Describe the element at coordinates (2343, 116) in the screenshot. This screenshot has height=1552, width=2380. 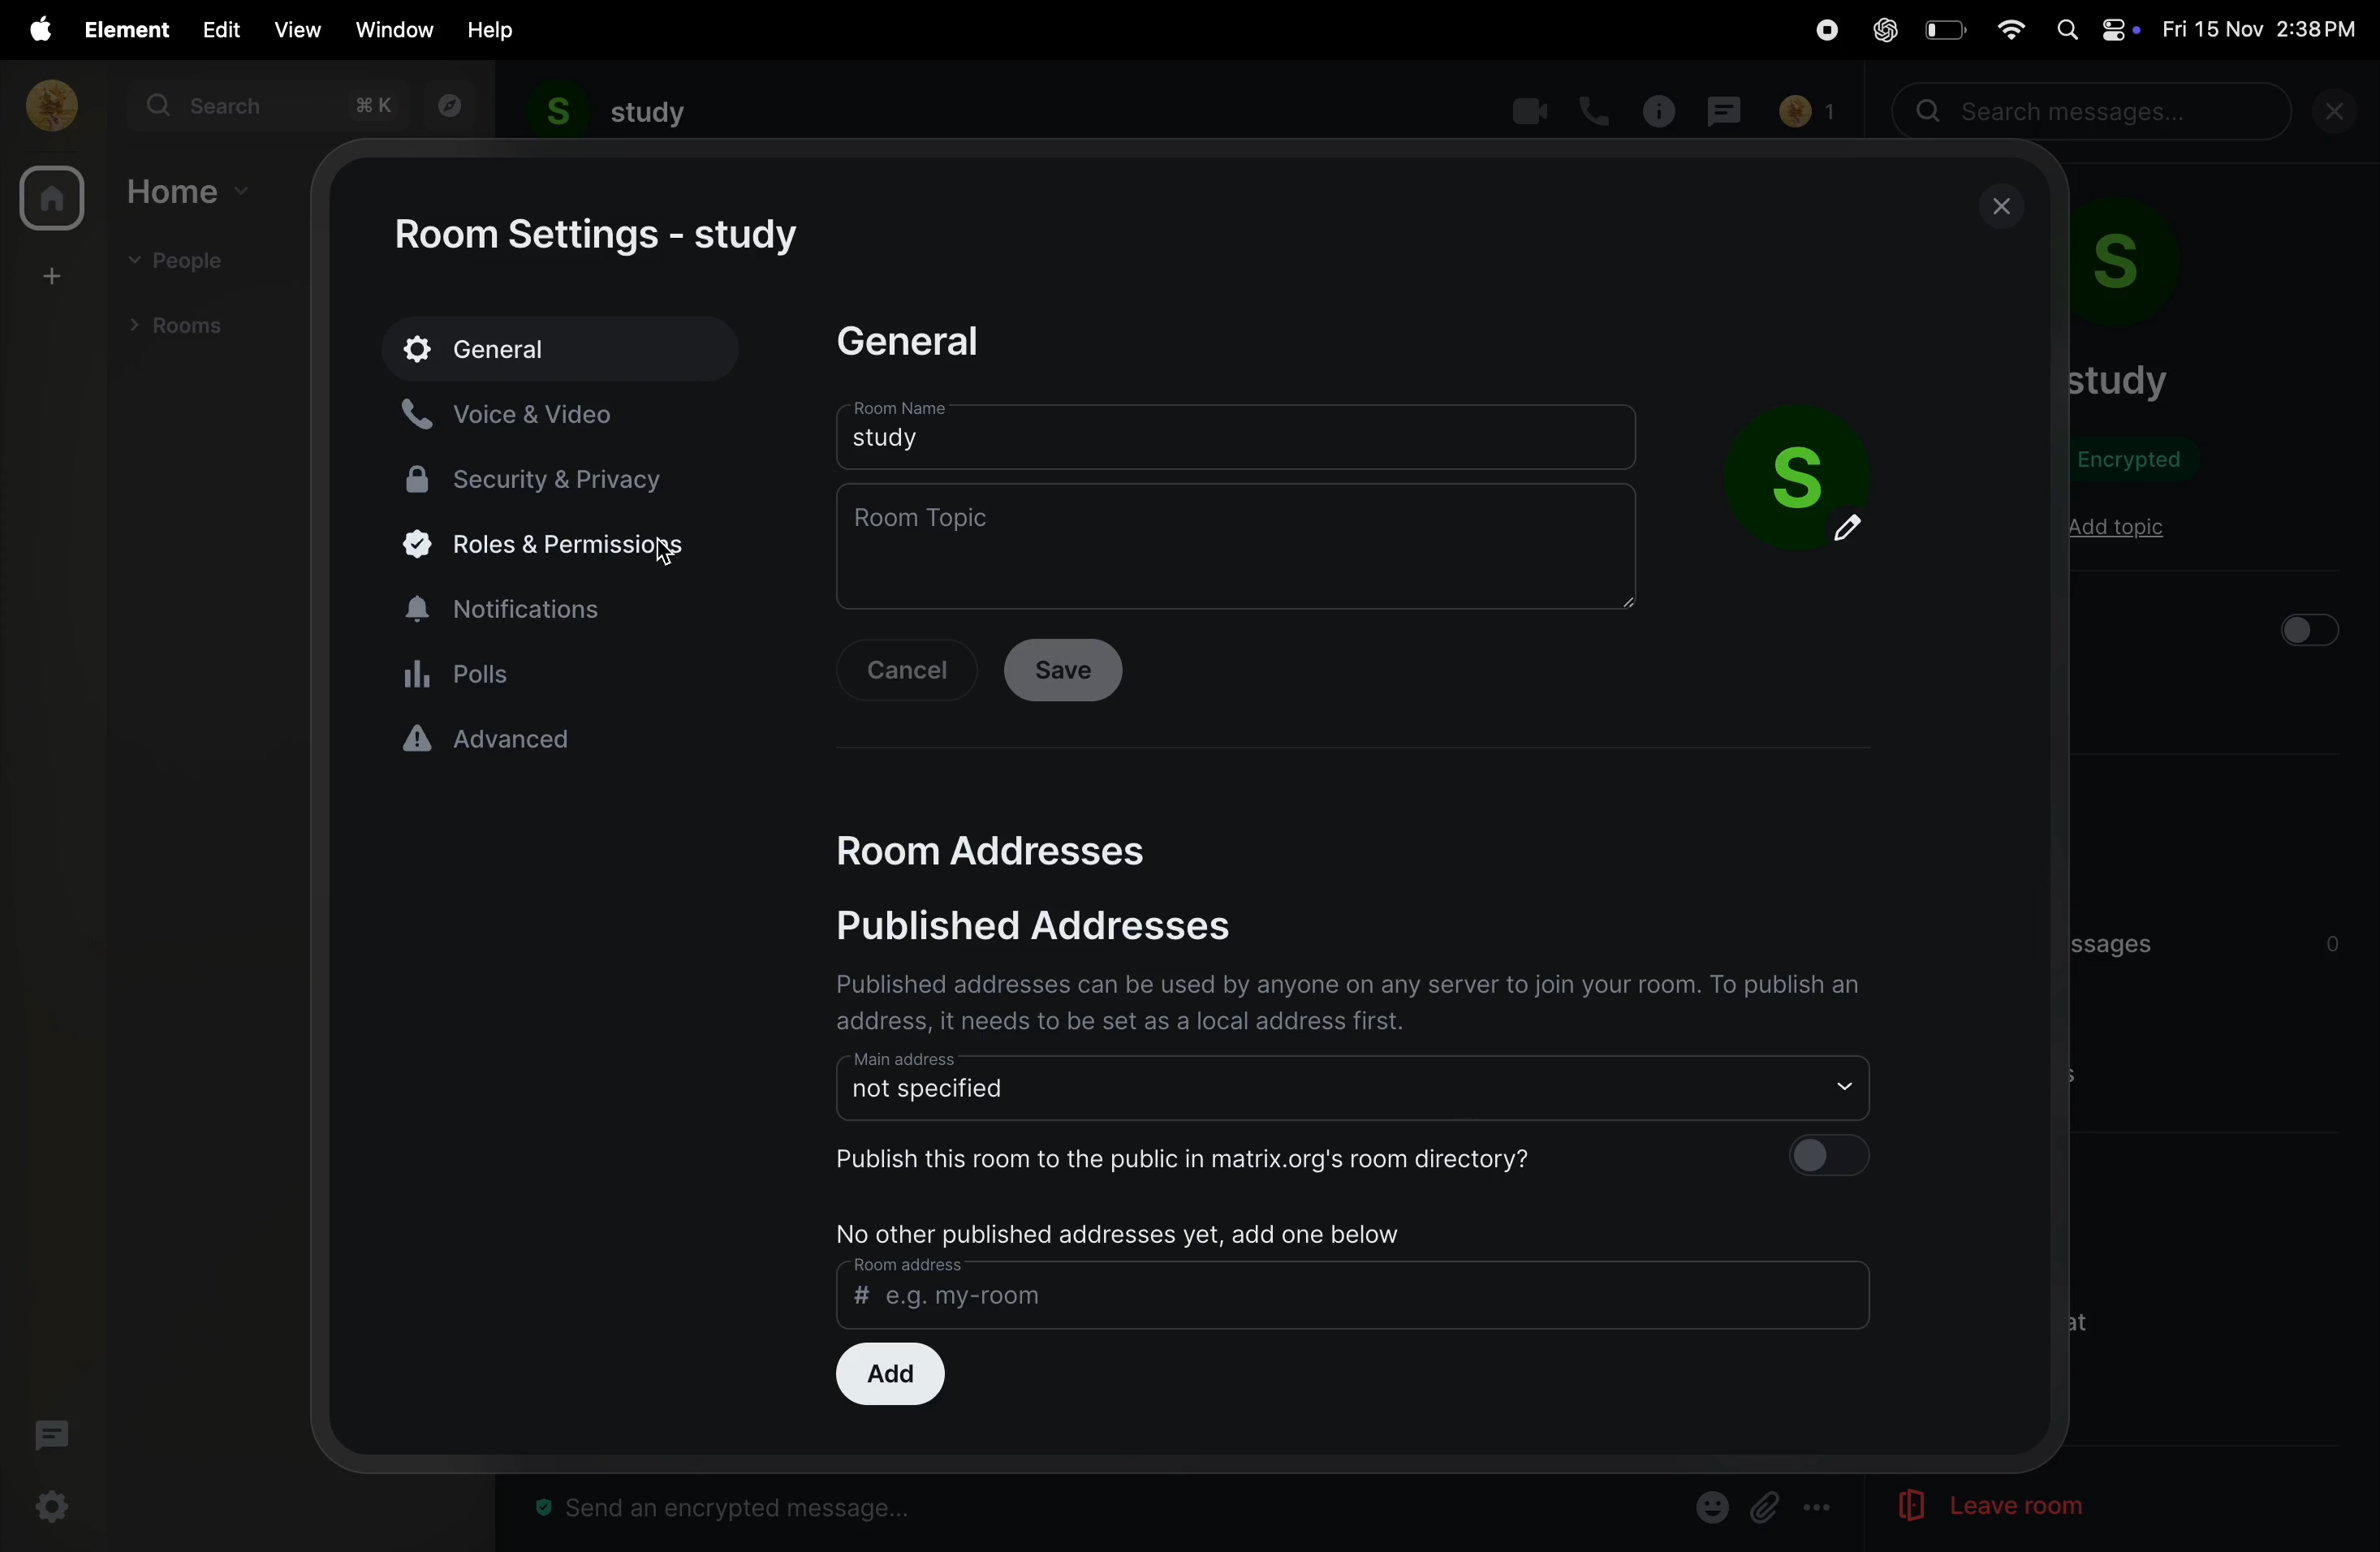
I see `close` at that location.